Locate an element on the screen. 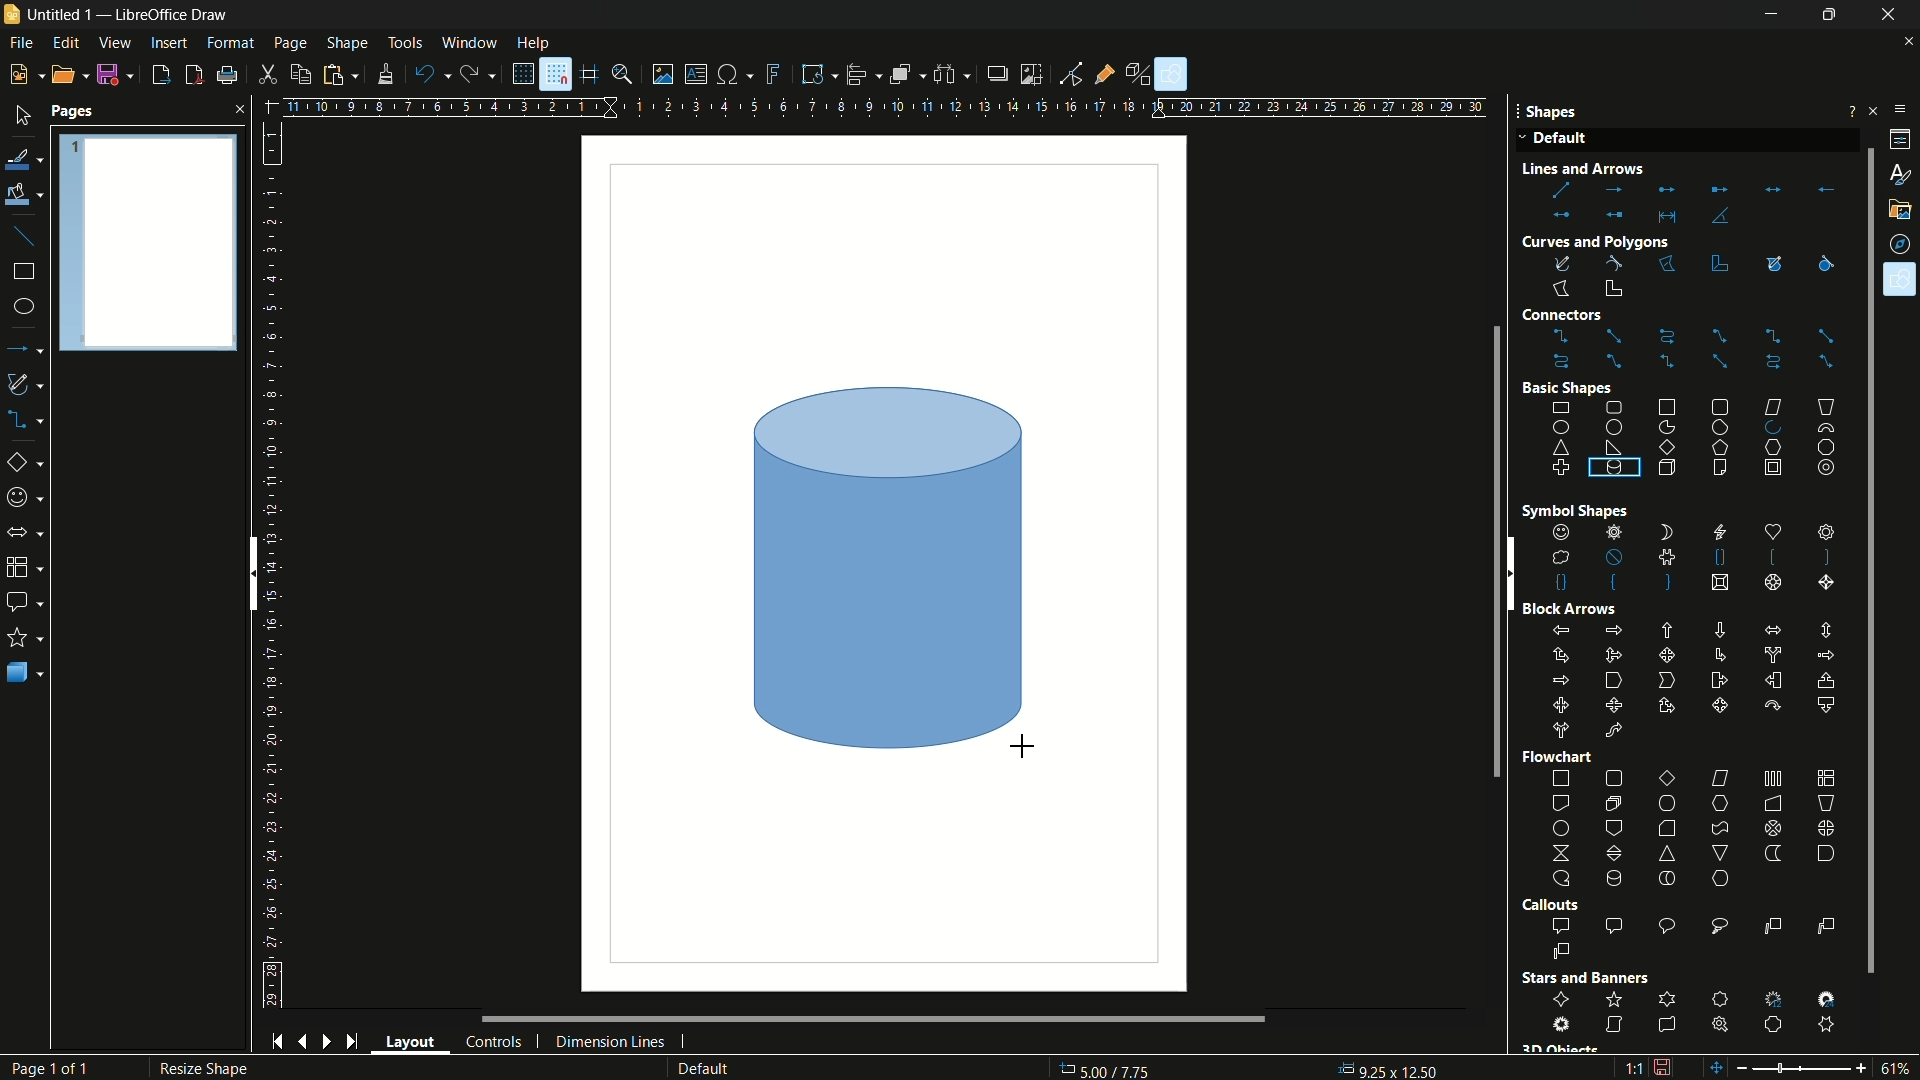 The image size is (1920, 1080). previous page is located at coordinates (303, 1044).